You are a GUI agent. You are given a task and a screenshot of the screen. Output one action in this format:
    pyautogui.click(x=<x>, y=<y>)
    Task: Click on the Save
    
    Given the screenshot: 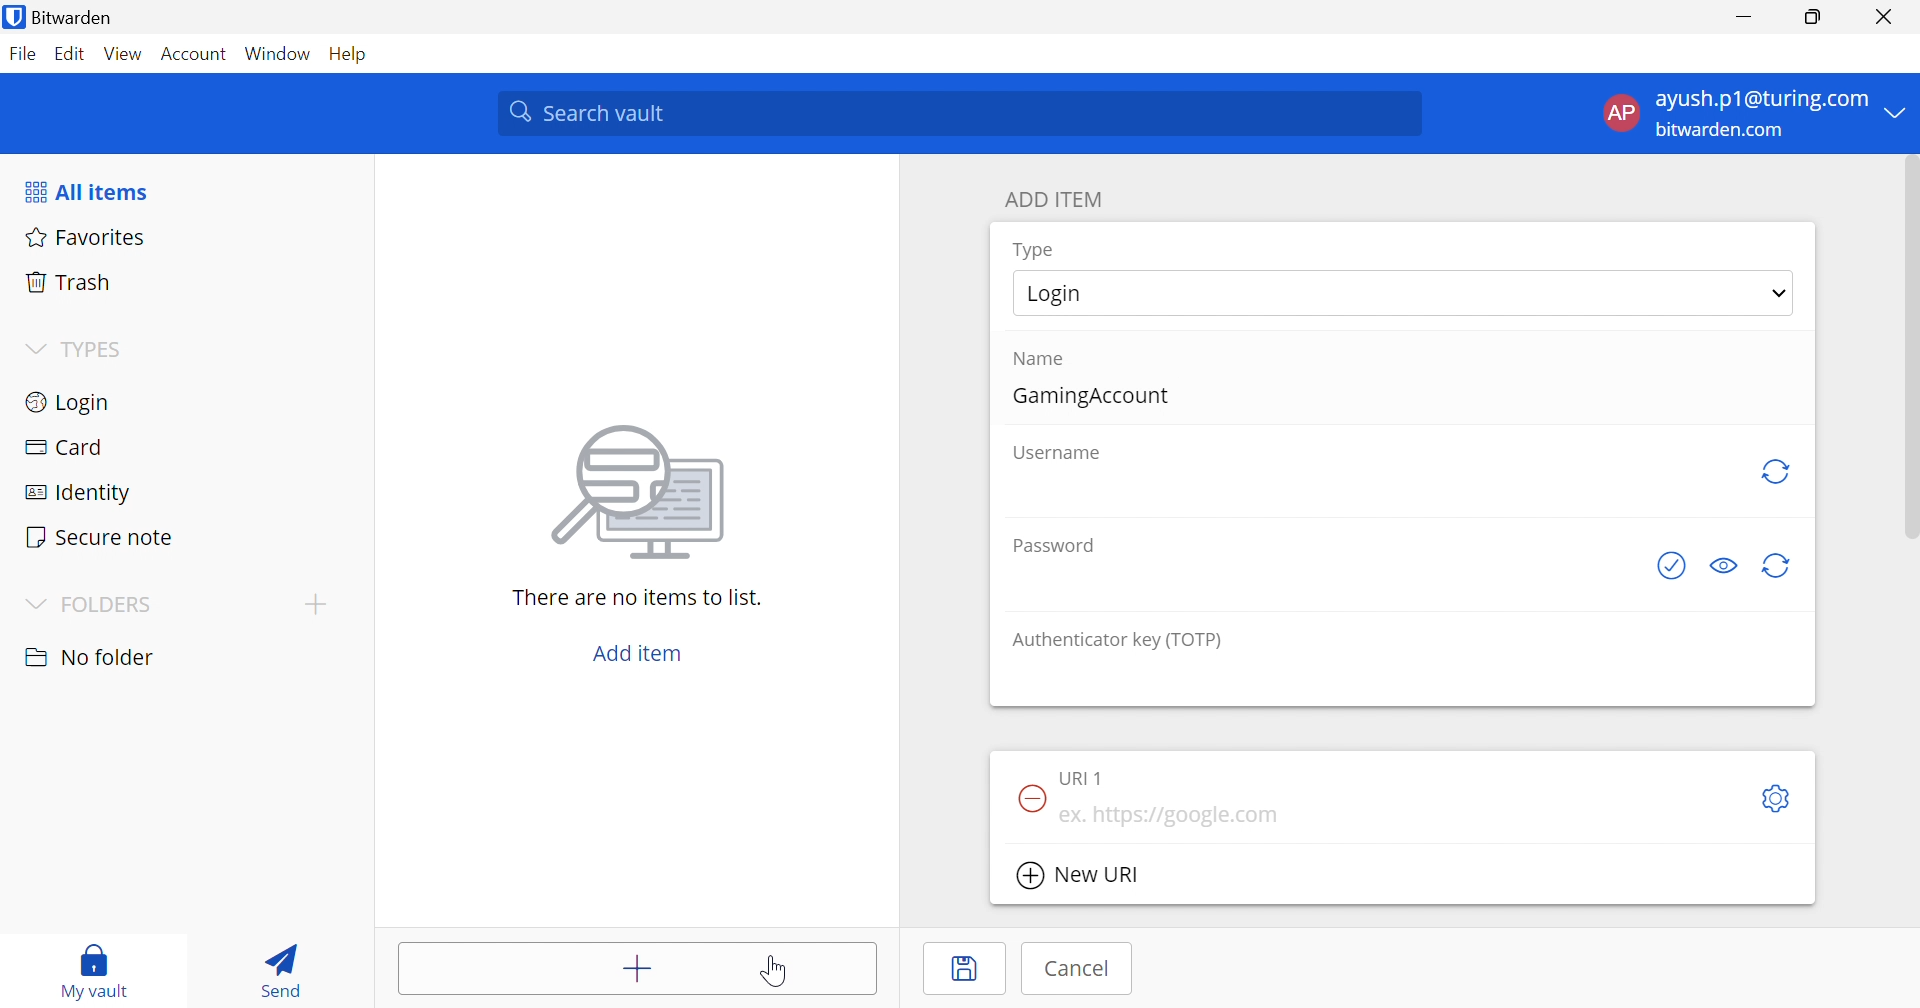 What is the action you would take?
    pyautogui.click(x=967, y=969)
    